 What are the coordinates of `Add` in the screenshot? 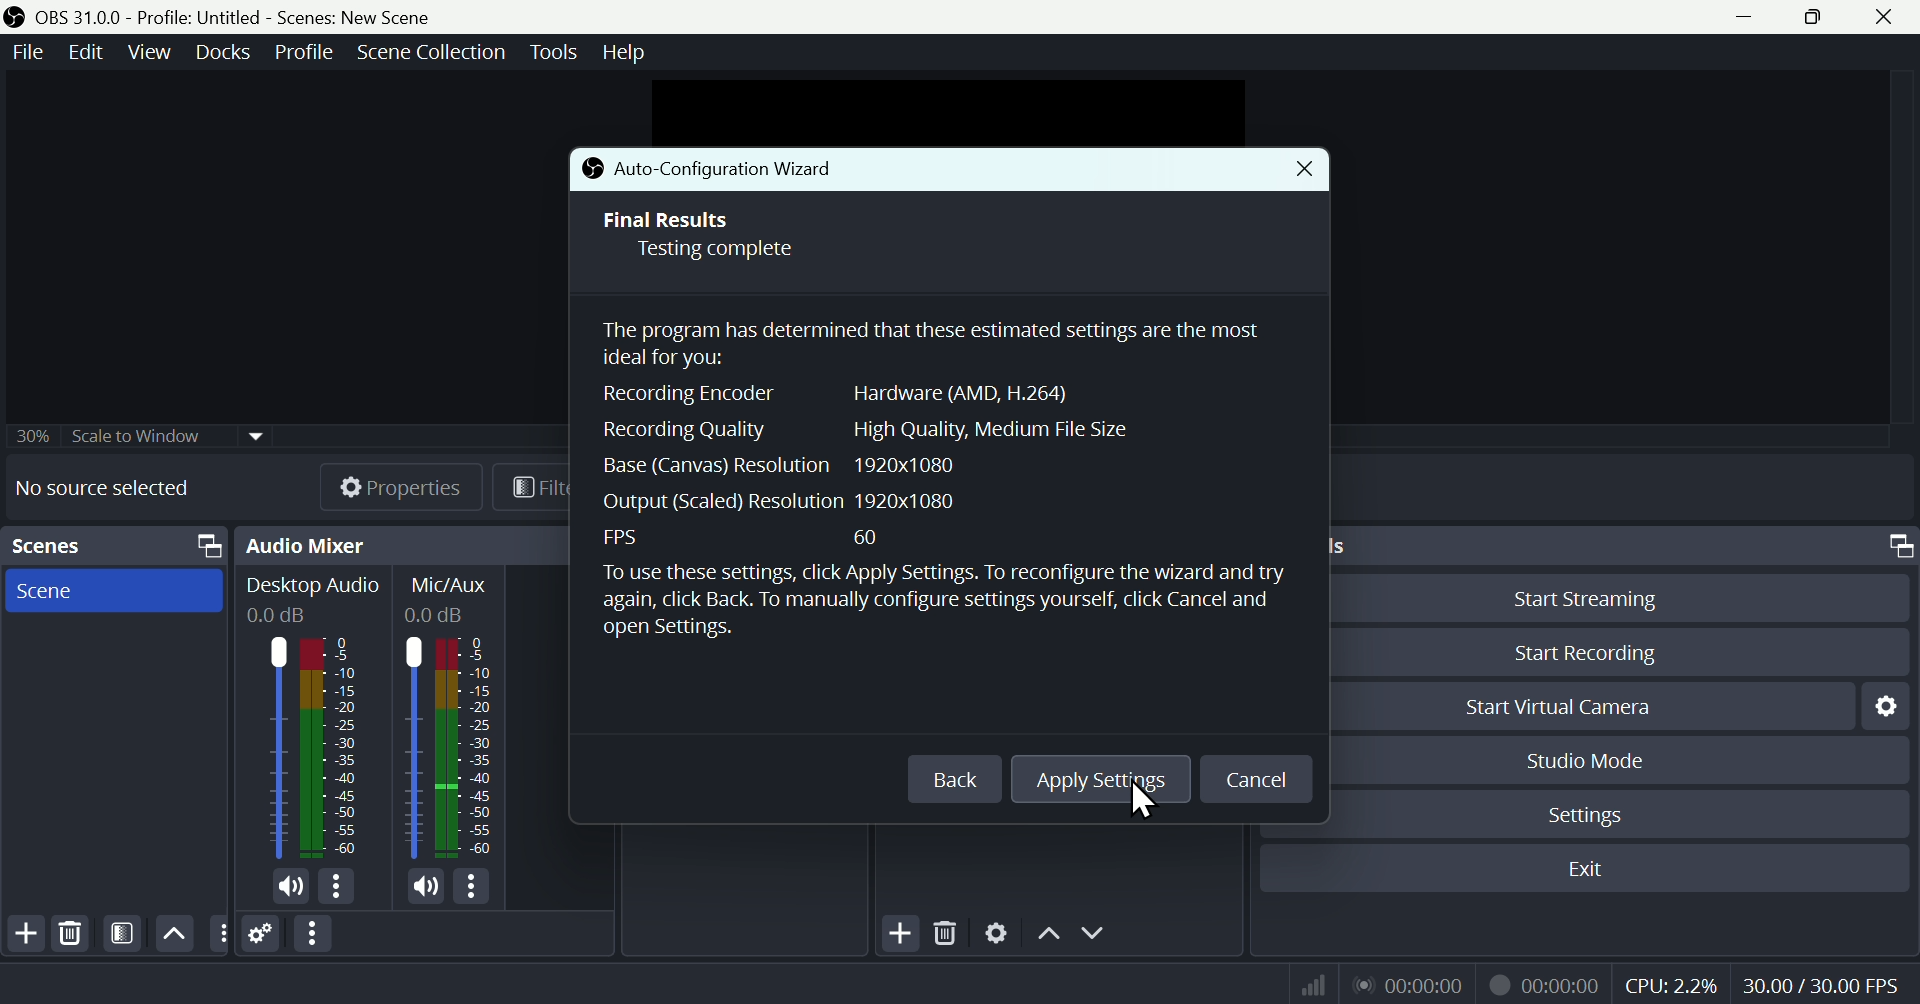 It's located at (898, 931).